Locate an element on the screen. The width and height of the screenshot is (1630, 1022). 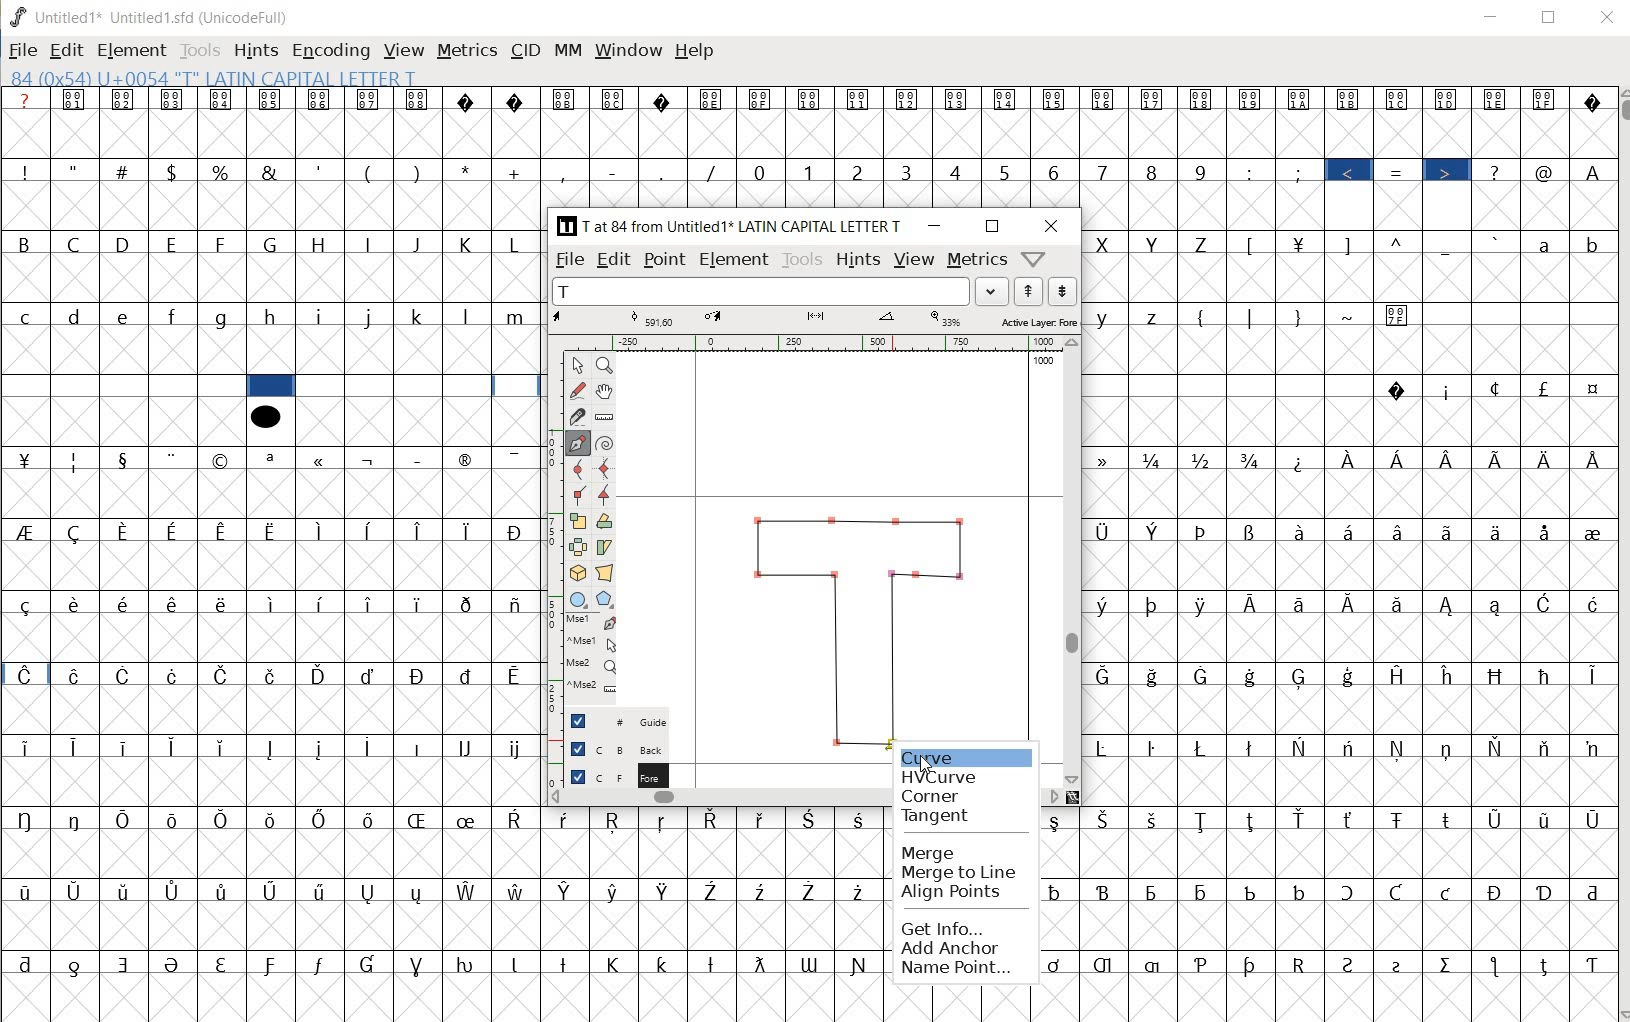
; is located at coordinates (1301, 172).